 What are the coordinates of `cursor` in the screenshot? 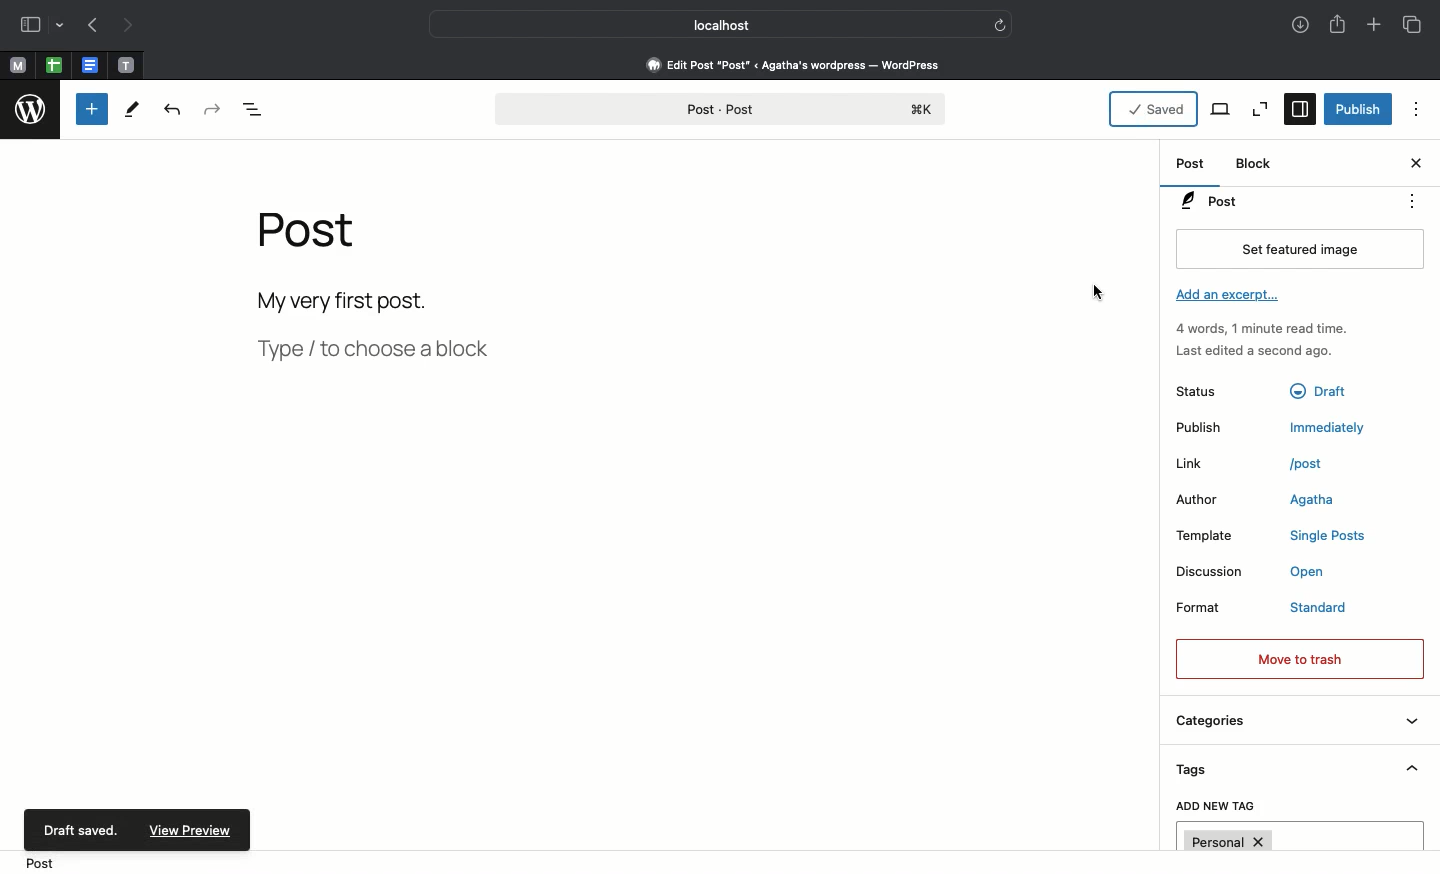 It's located at (1099, 295).